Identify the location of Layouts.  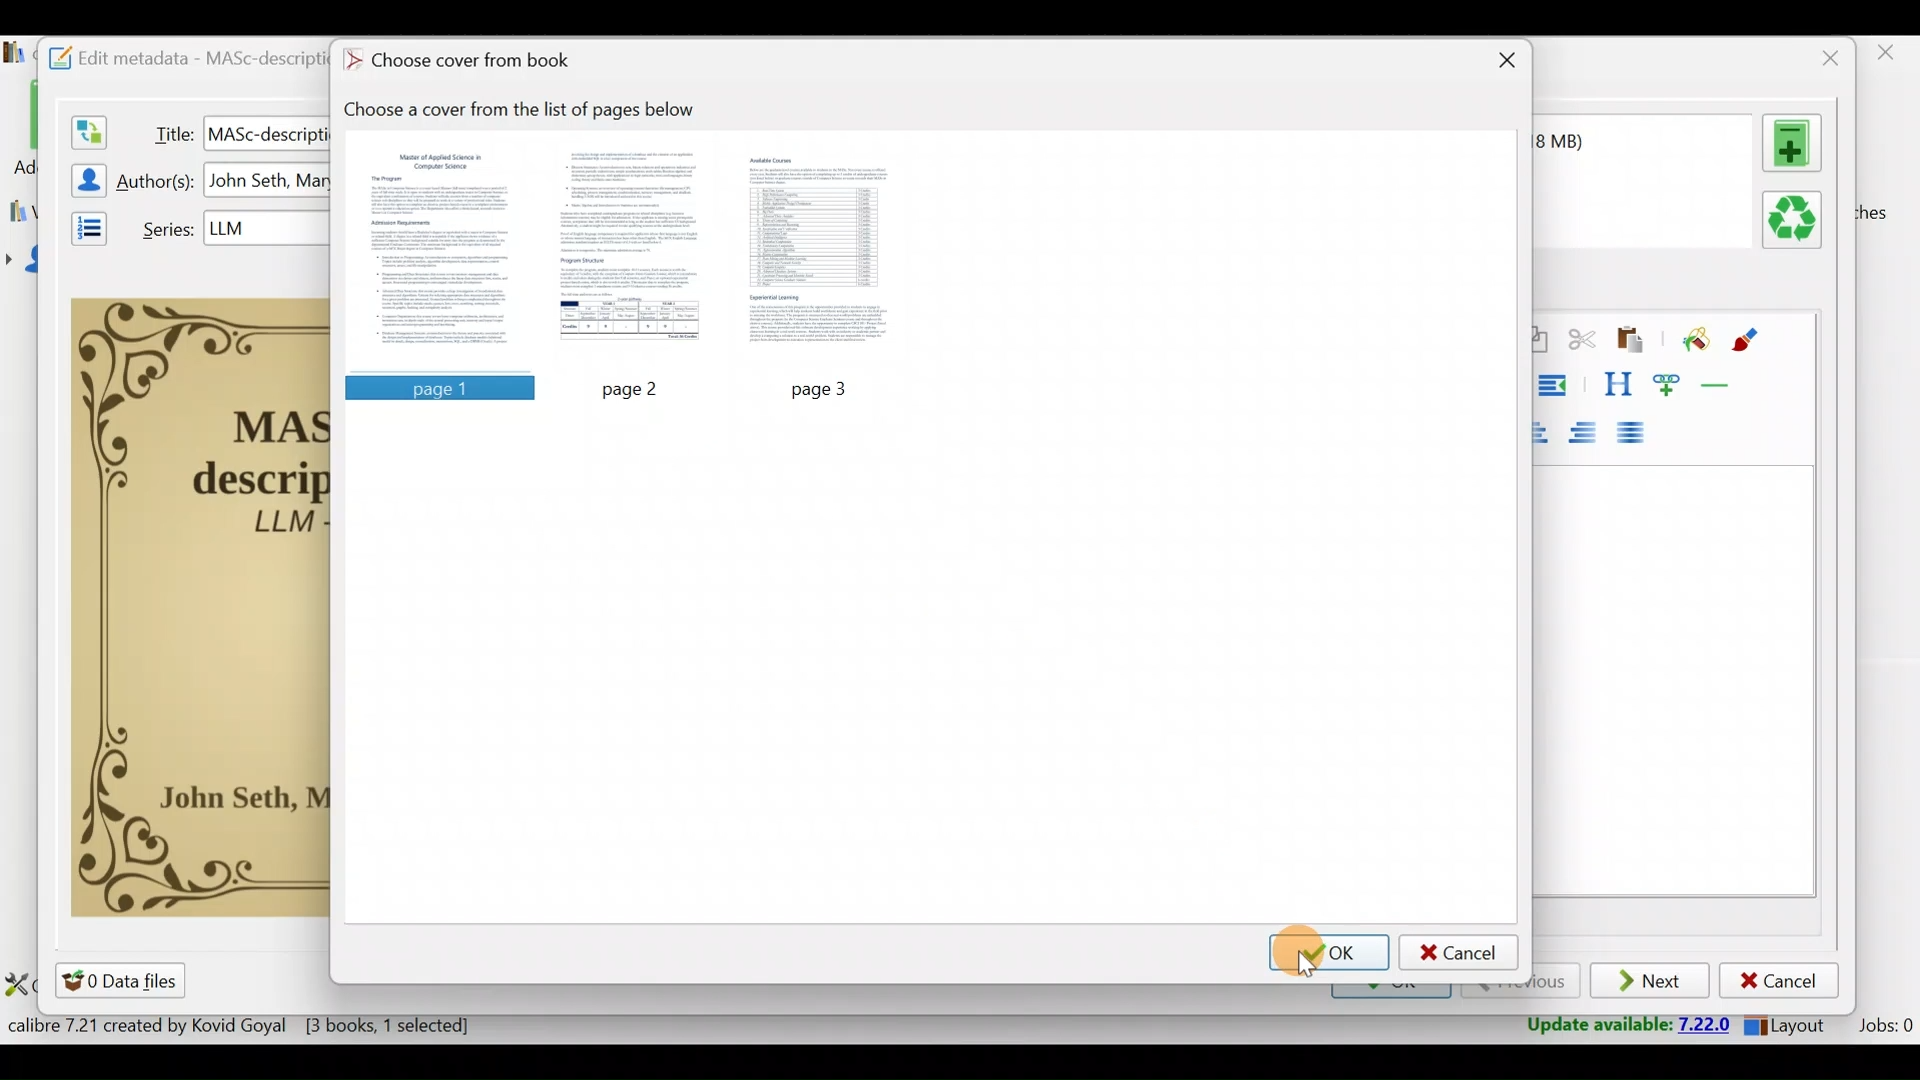
(1791, 1025).